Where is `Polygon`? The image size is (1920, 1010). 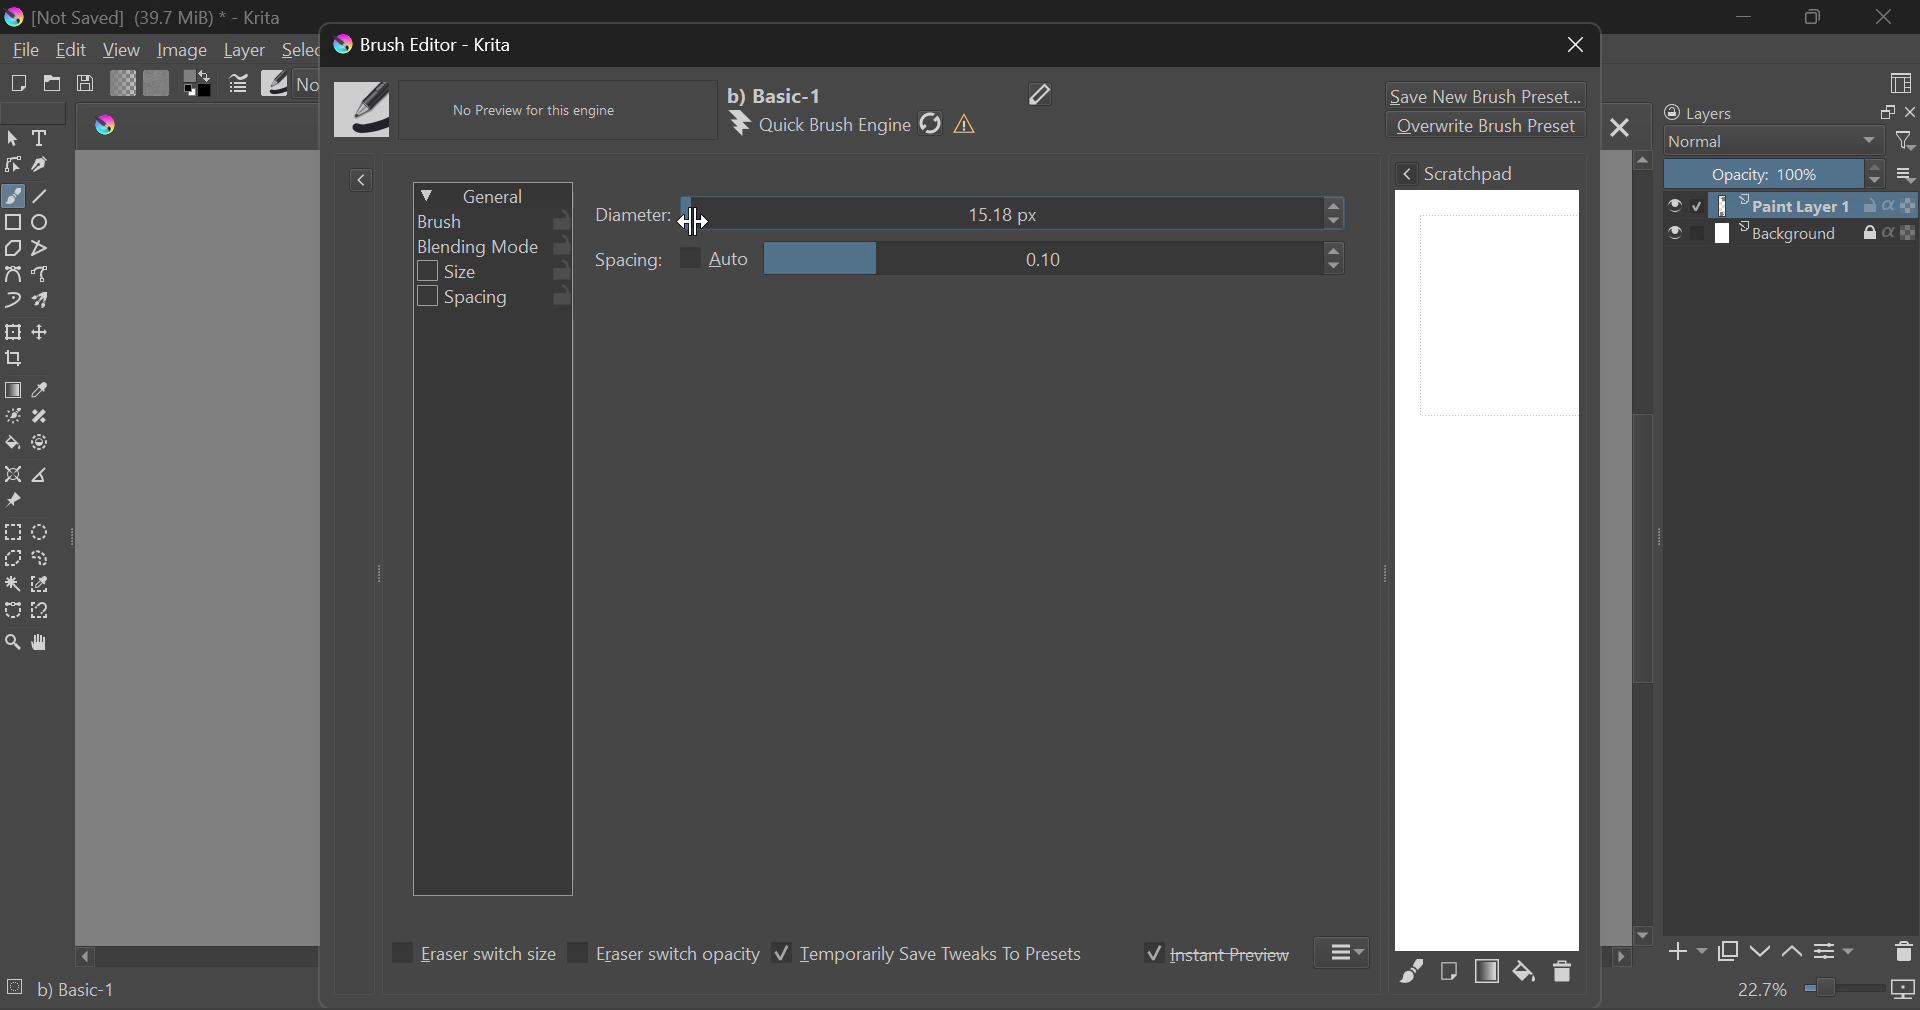 Polygon is located at coordinates (14, 249).